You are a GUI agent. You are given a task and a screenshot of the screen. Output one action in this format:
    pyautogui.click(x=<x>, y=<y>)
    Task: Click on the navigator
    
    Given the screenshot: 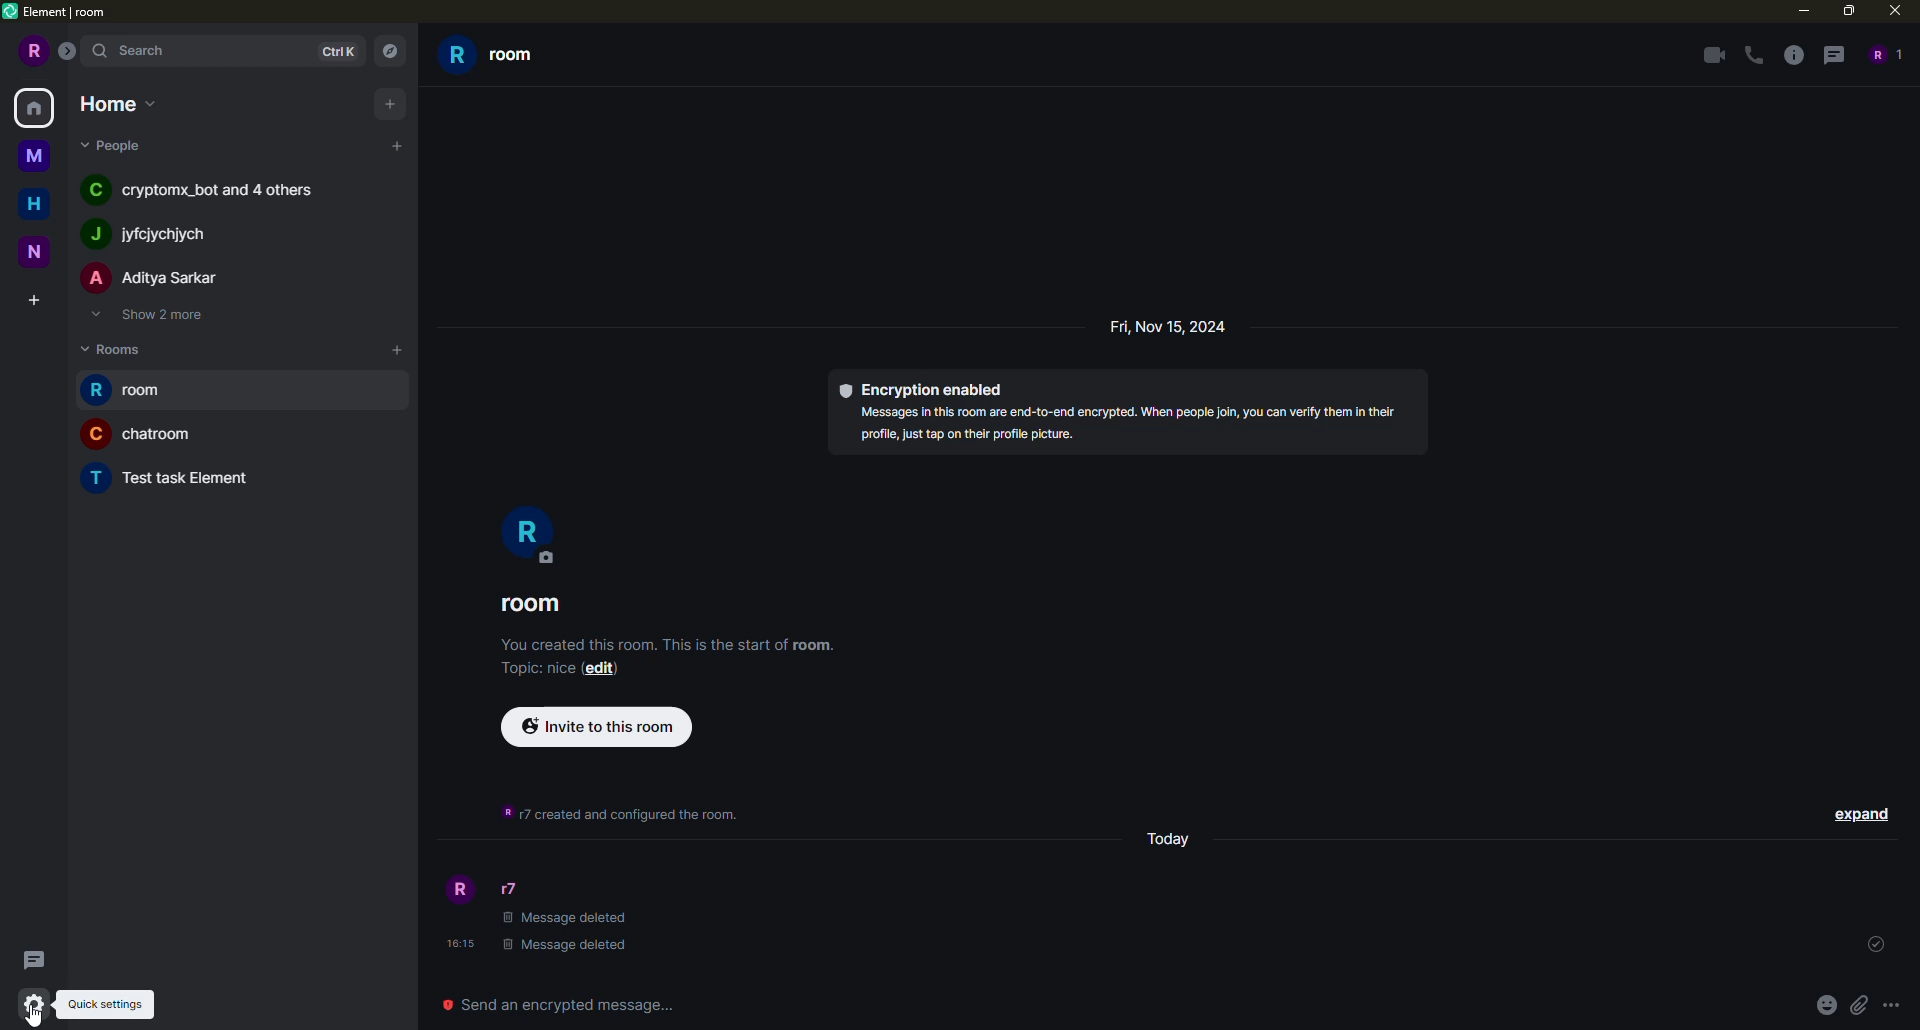 What is the action you would take?
    pyautogui.click(x=388, y=52)
    